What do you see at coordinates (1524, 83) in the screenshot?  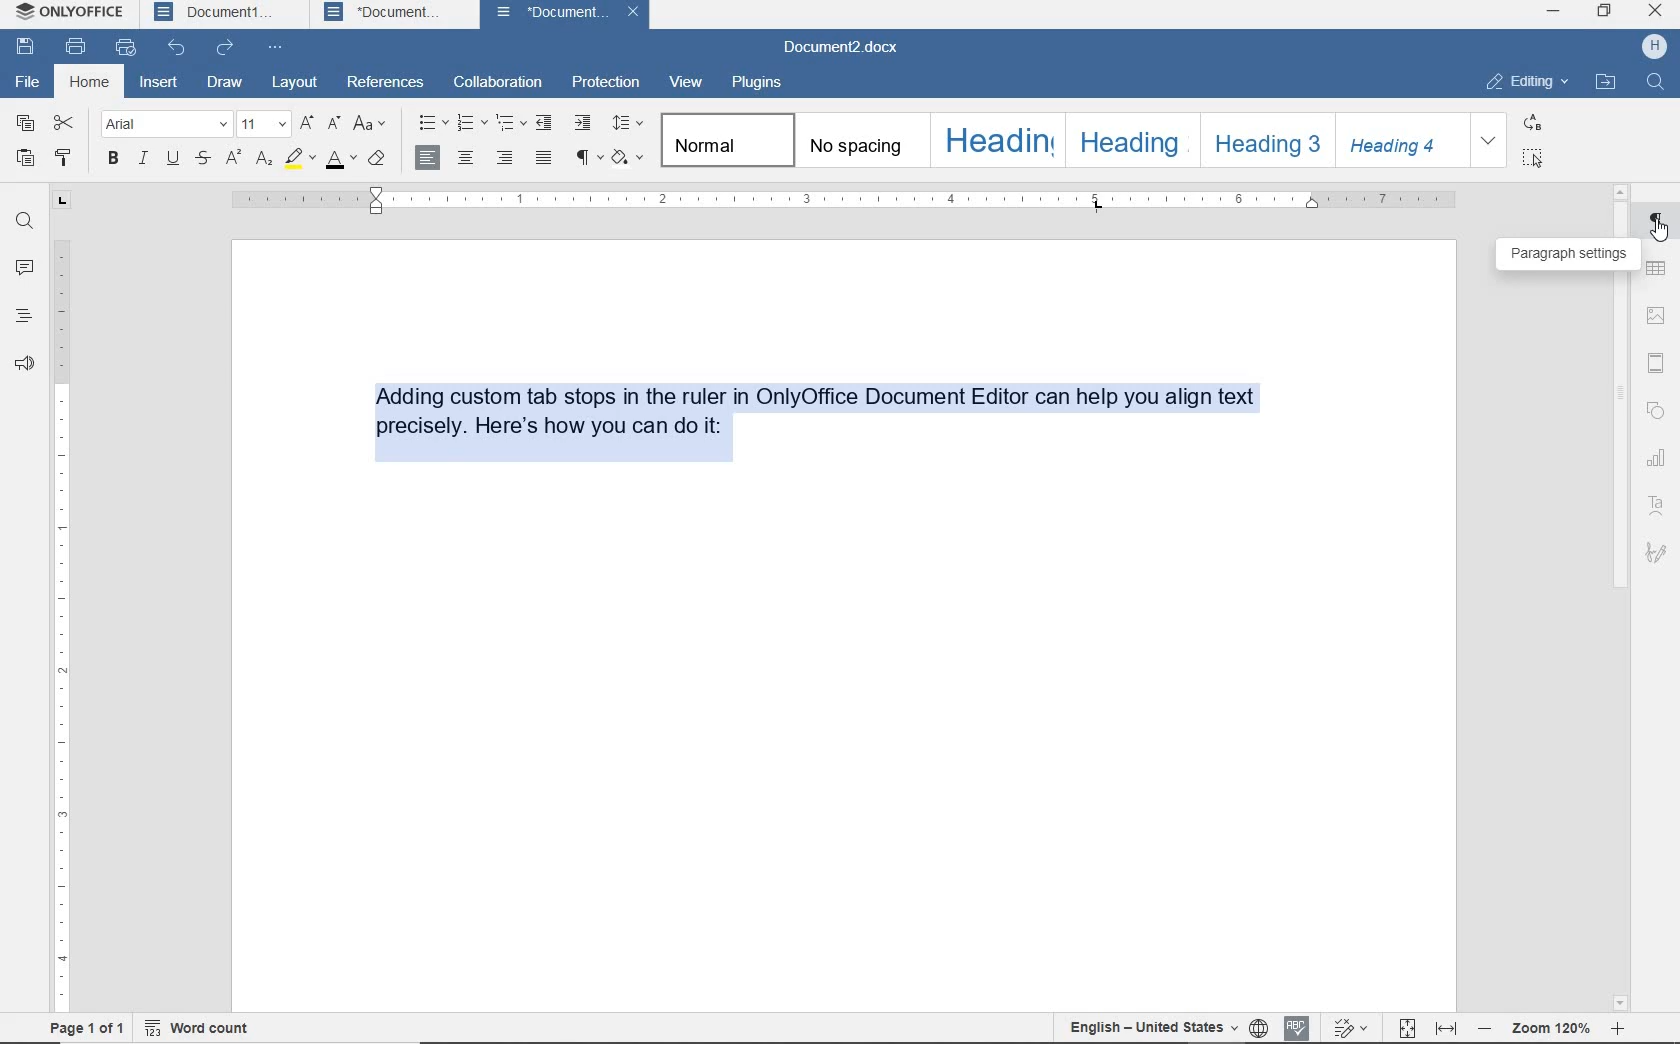 I see `editing` at bounding box center [1524, 83].